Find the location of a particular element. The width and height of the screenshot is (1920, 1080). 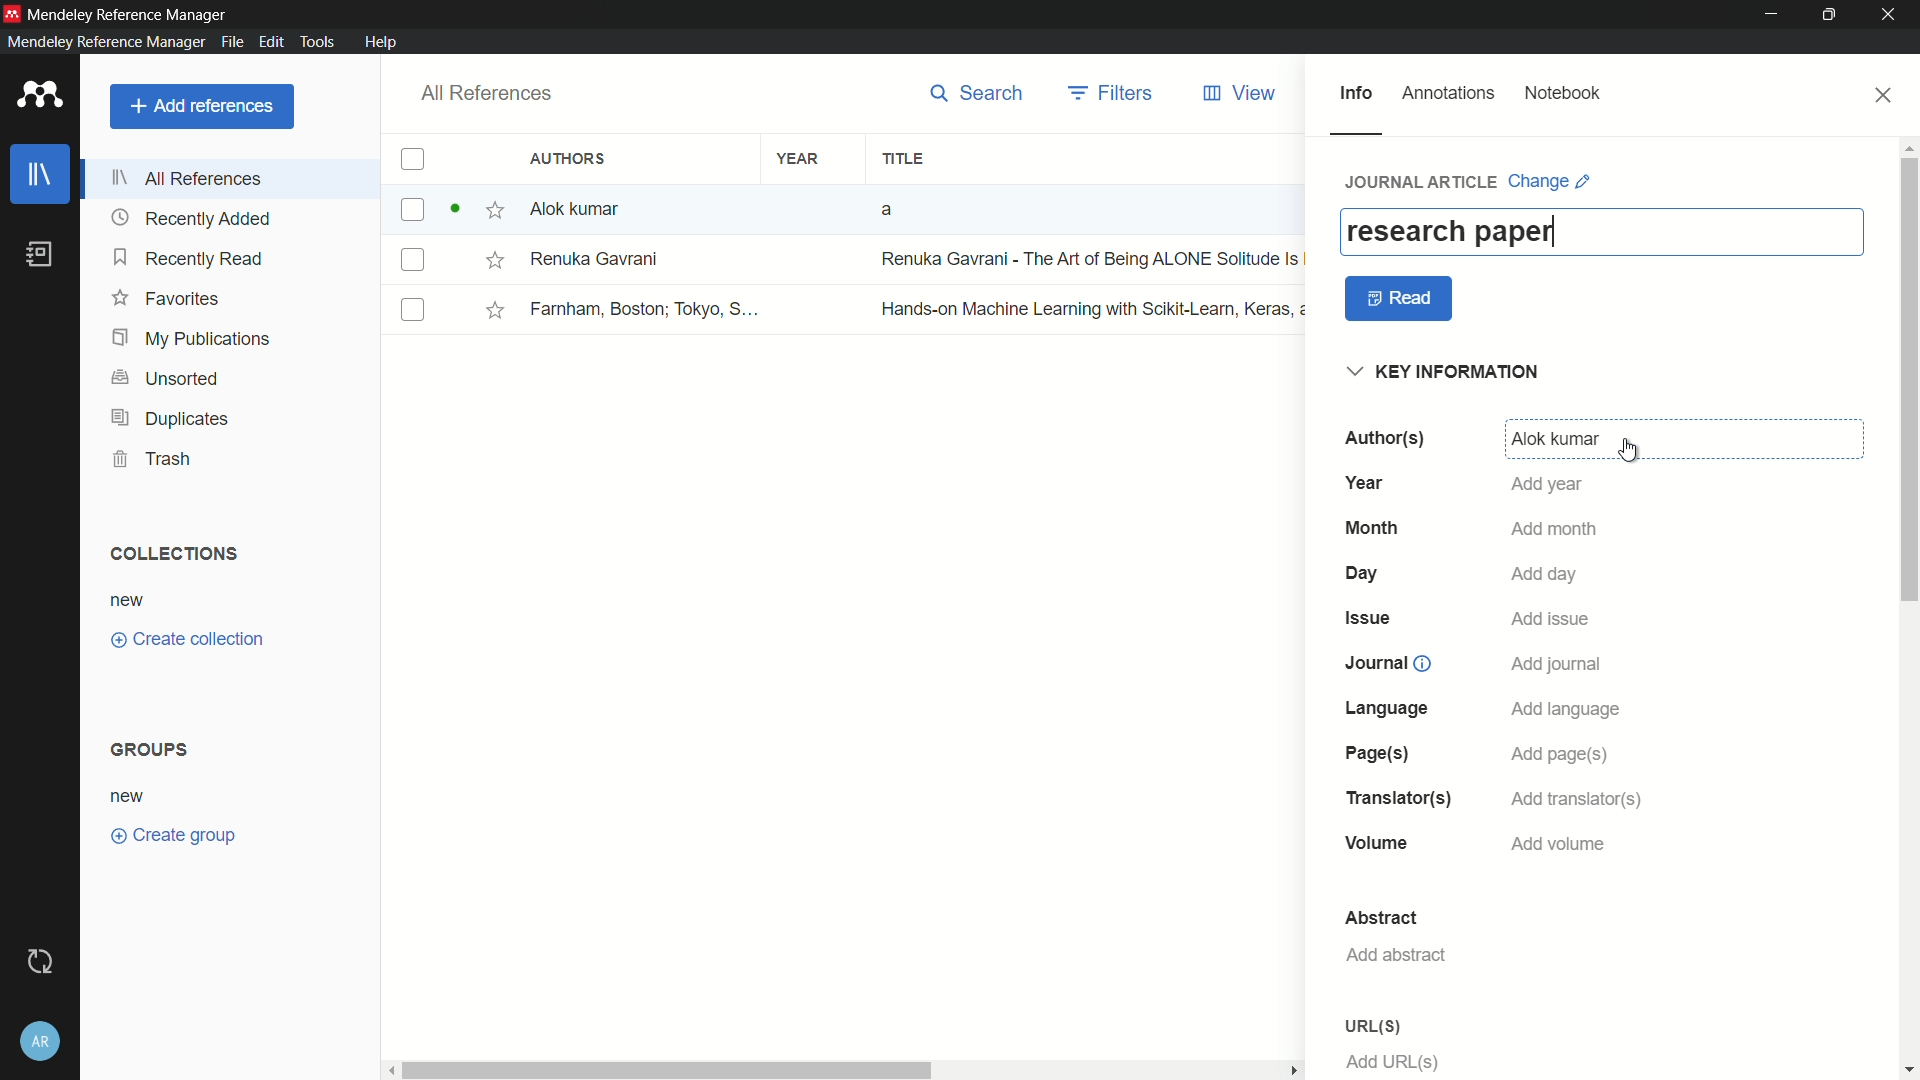

app icon is located at coordinates (12, 13).